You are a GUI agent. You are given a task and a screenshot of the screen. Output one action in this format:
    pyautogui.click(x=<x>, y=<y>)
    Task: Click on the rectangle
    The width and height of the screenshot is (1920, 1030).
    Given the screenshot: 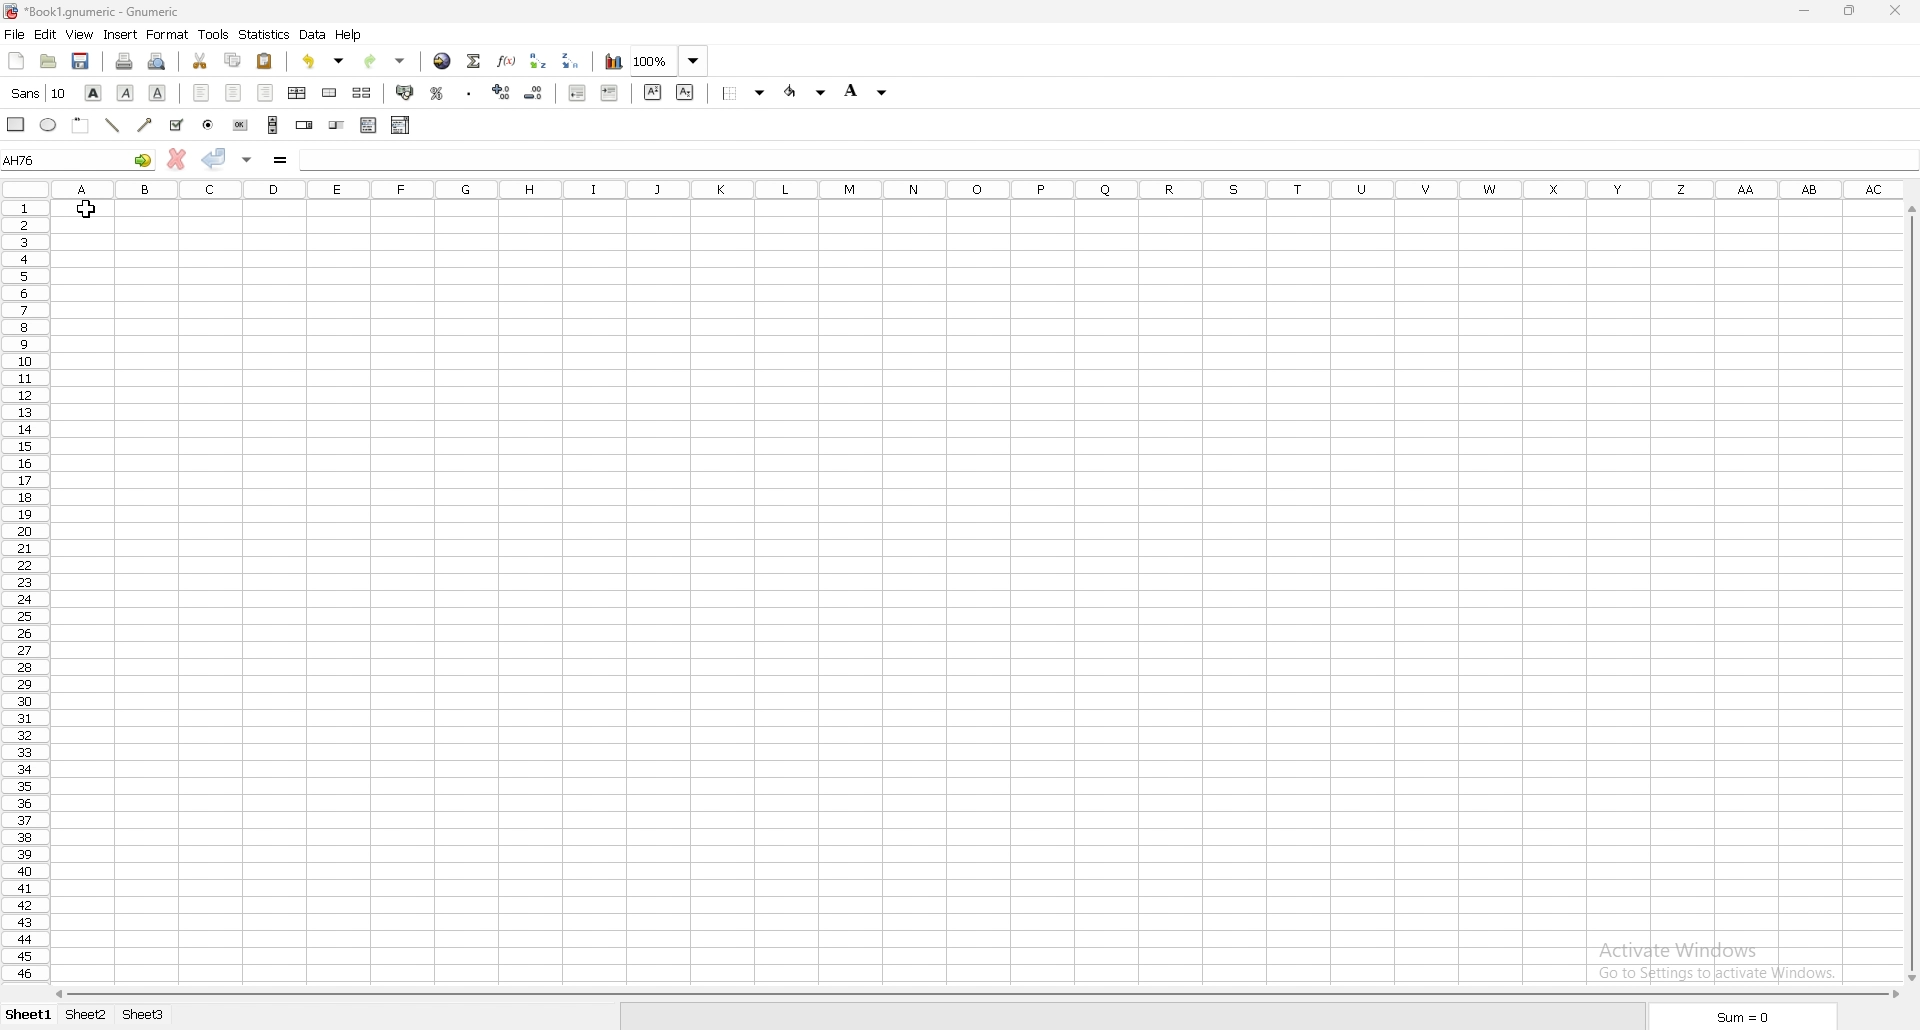 What is the action you would take?
    pyautogui.click(x=16, y=125)
    